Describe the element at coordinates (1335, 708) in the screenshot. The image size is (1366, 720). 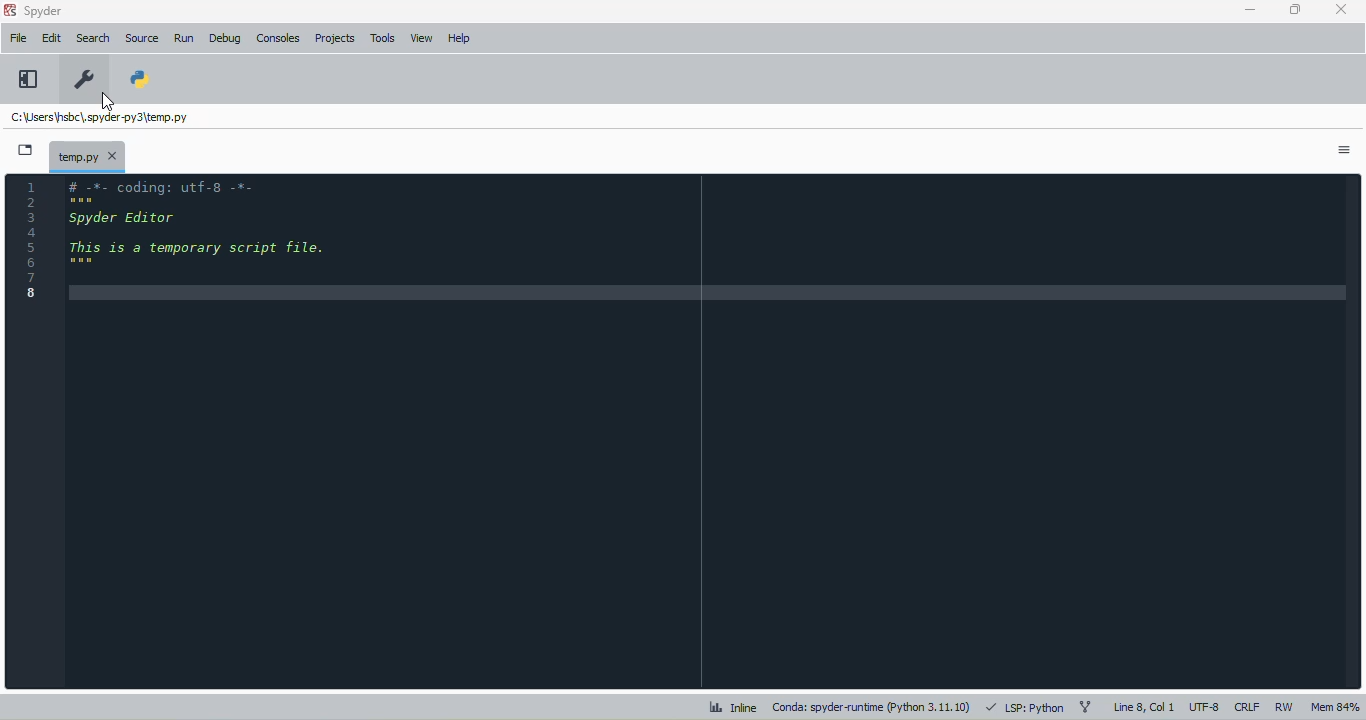
I see `mem 84%` at that location.